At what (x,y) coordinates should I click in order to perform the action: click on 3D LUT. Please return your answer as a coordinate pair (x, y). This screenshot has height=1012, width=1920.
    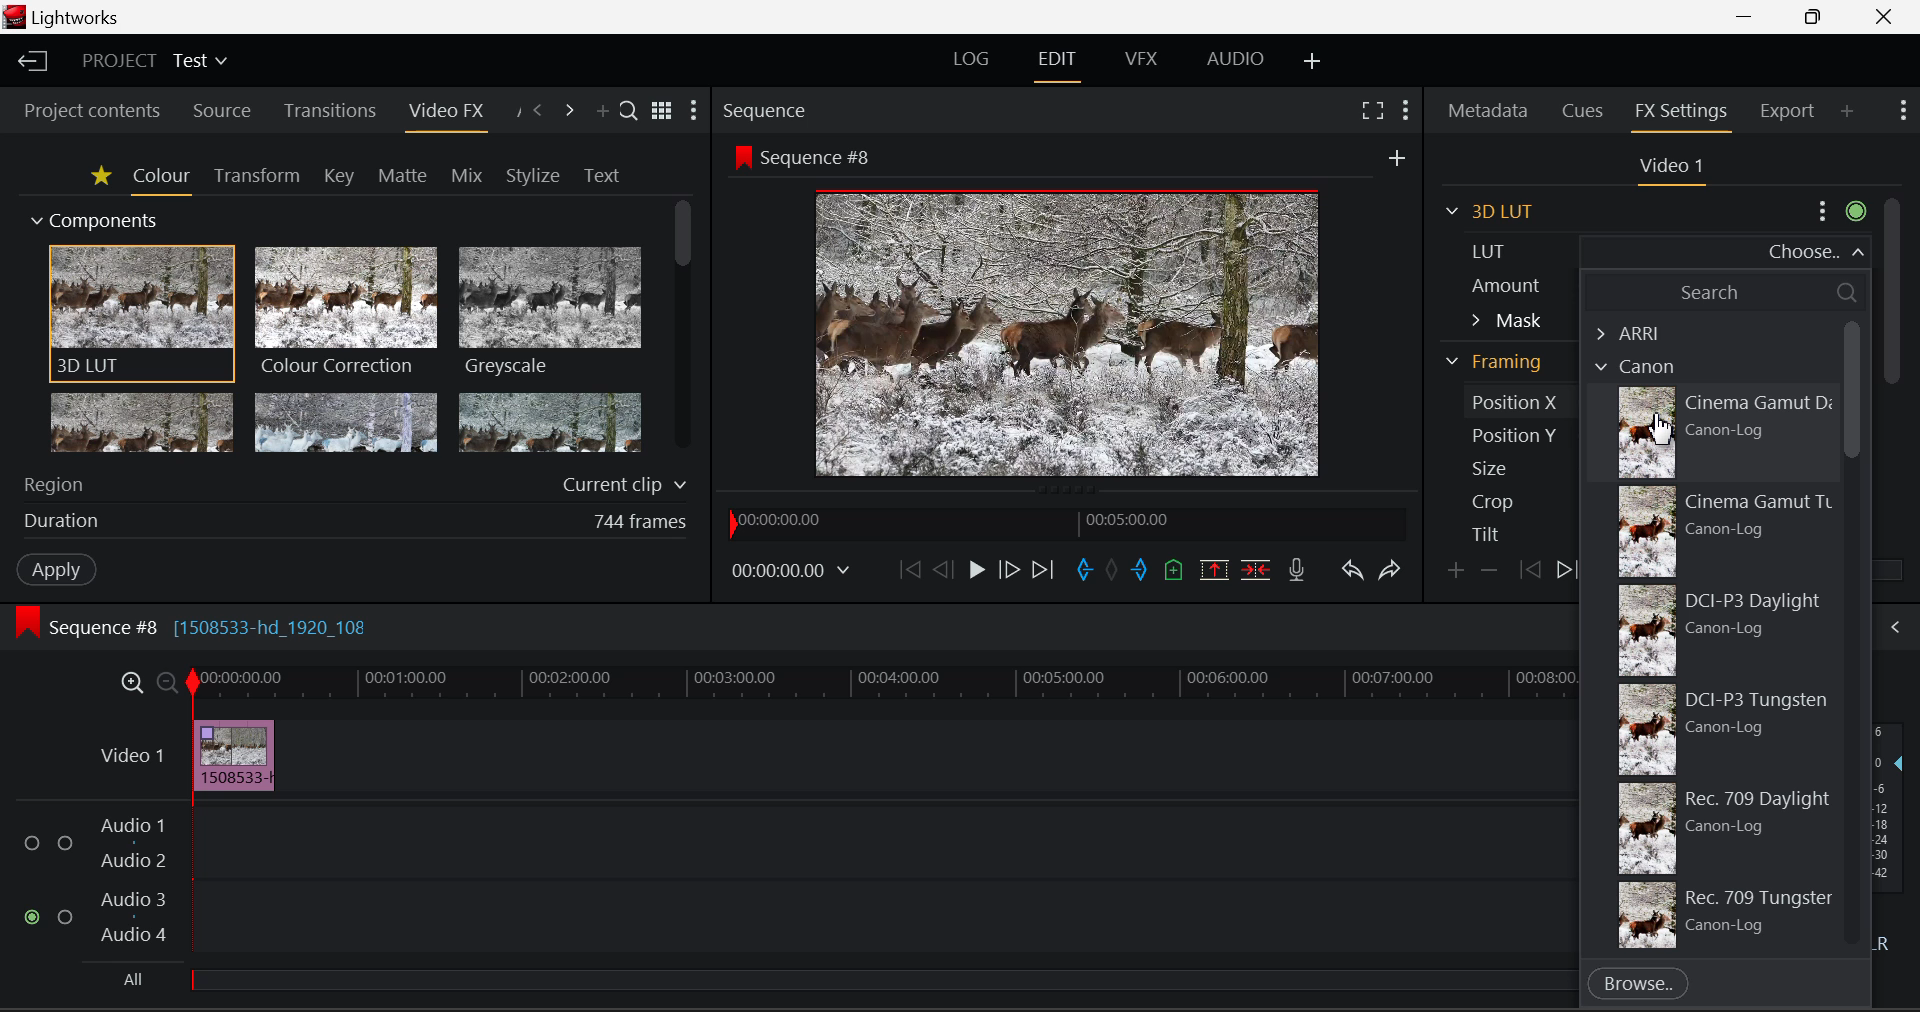
    Looking at the image, I should click on (139, 314).